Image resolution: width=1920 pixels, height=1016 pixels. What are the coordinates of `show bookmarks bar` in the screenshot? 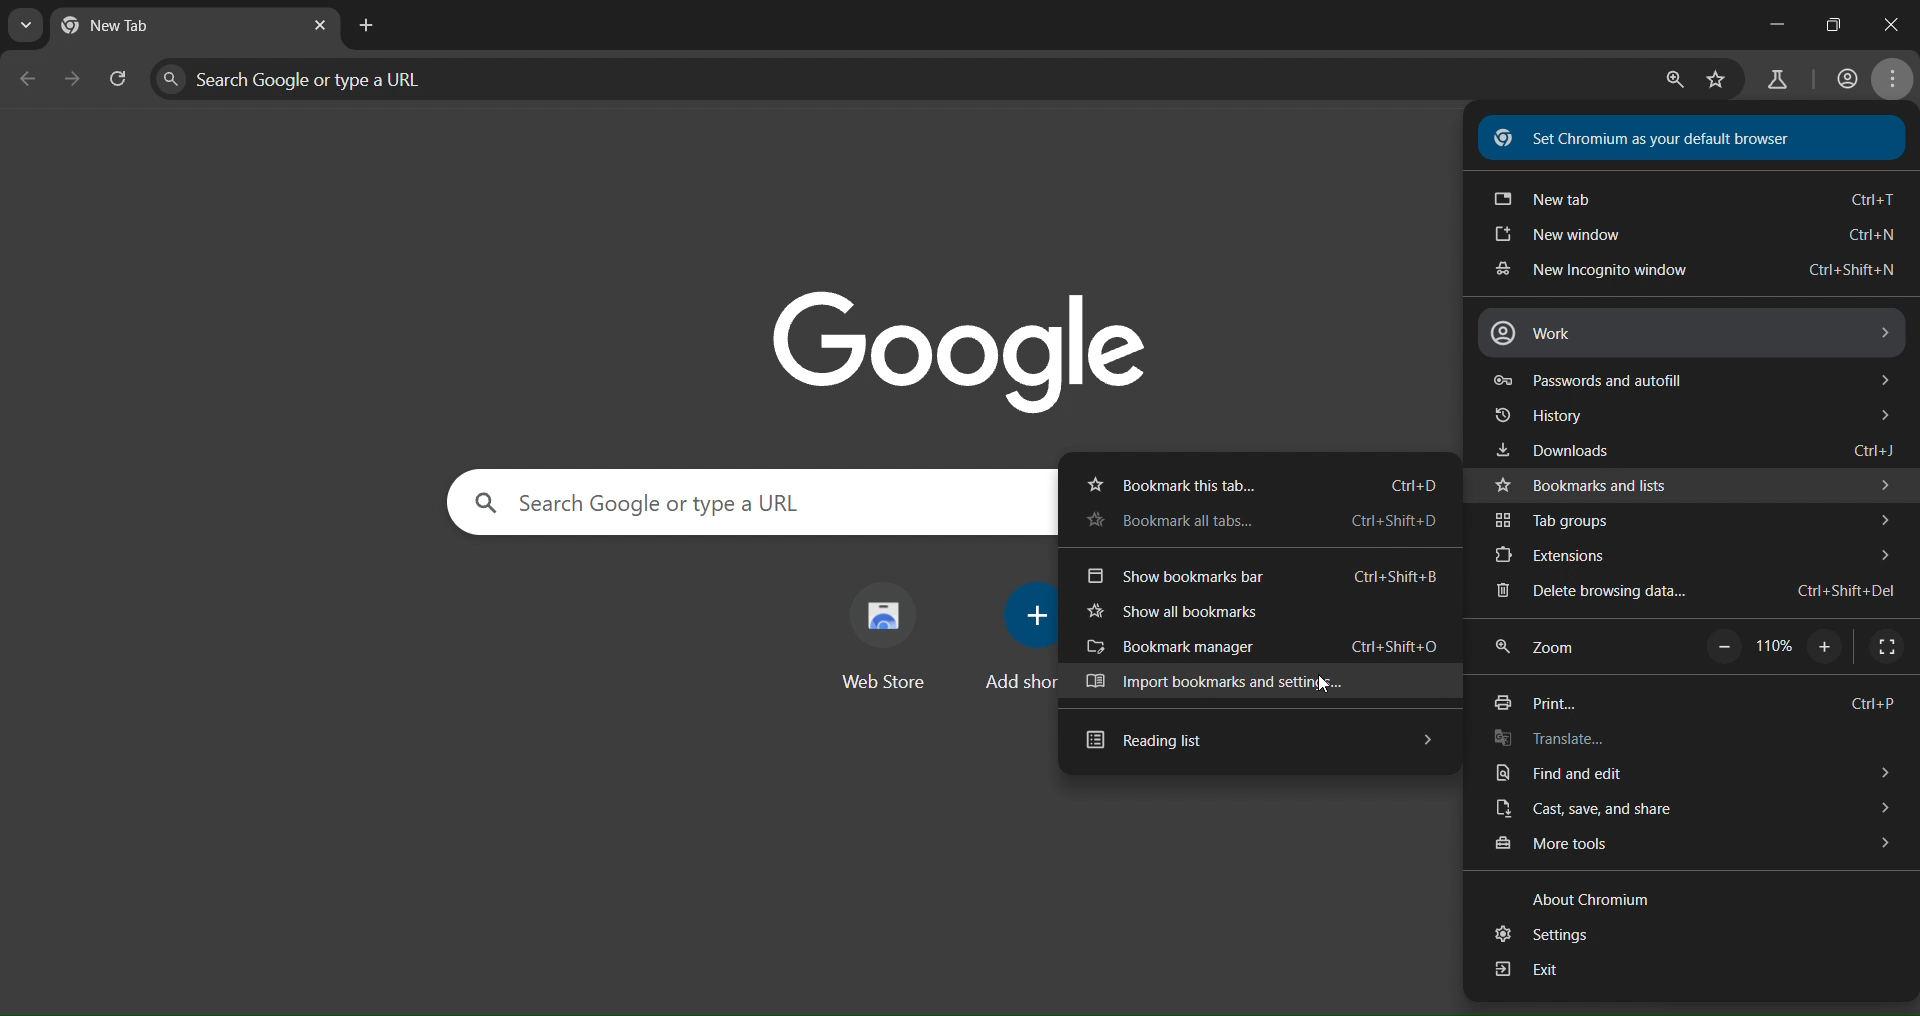 It's located at (1266, 574).